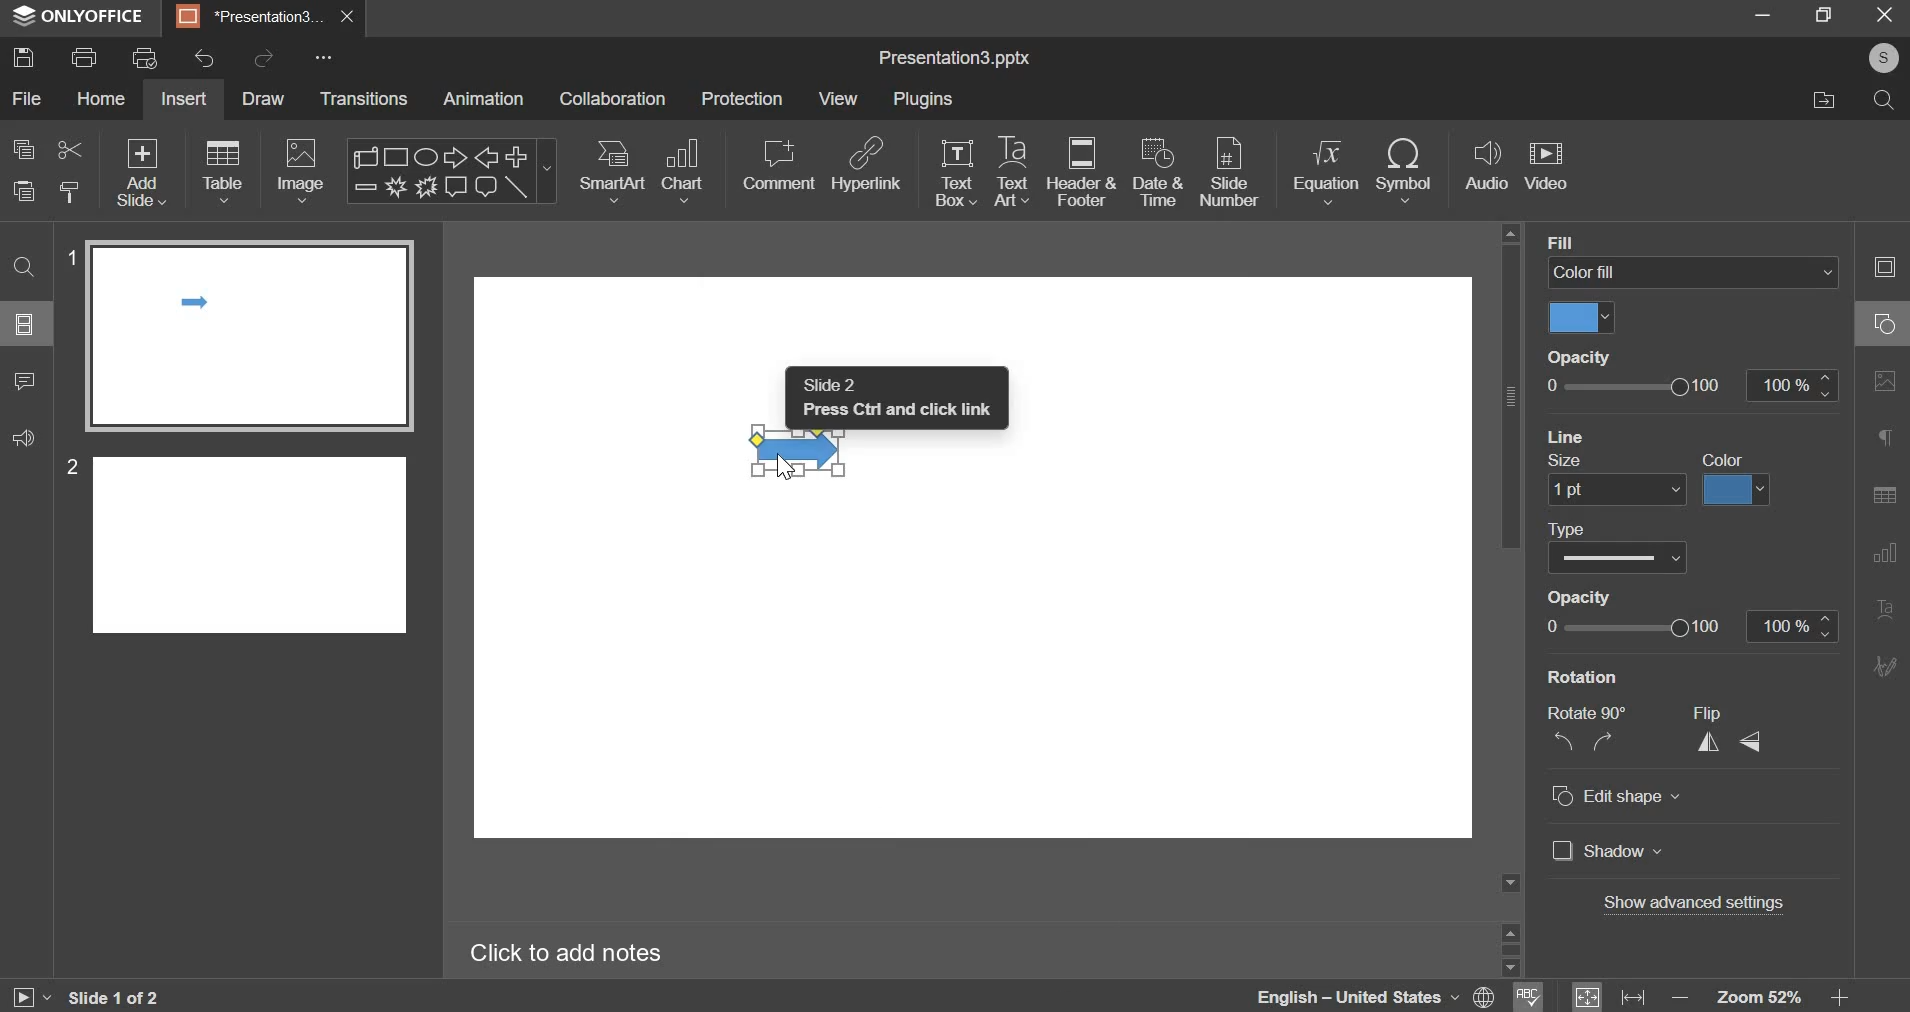 This screenshot has height=1012, width=1910. I want to click on language, so click(1329, 995).